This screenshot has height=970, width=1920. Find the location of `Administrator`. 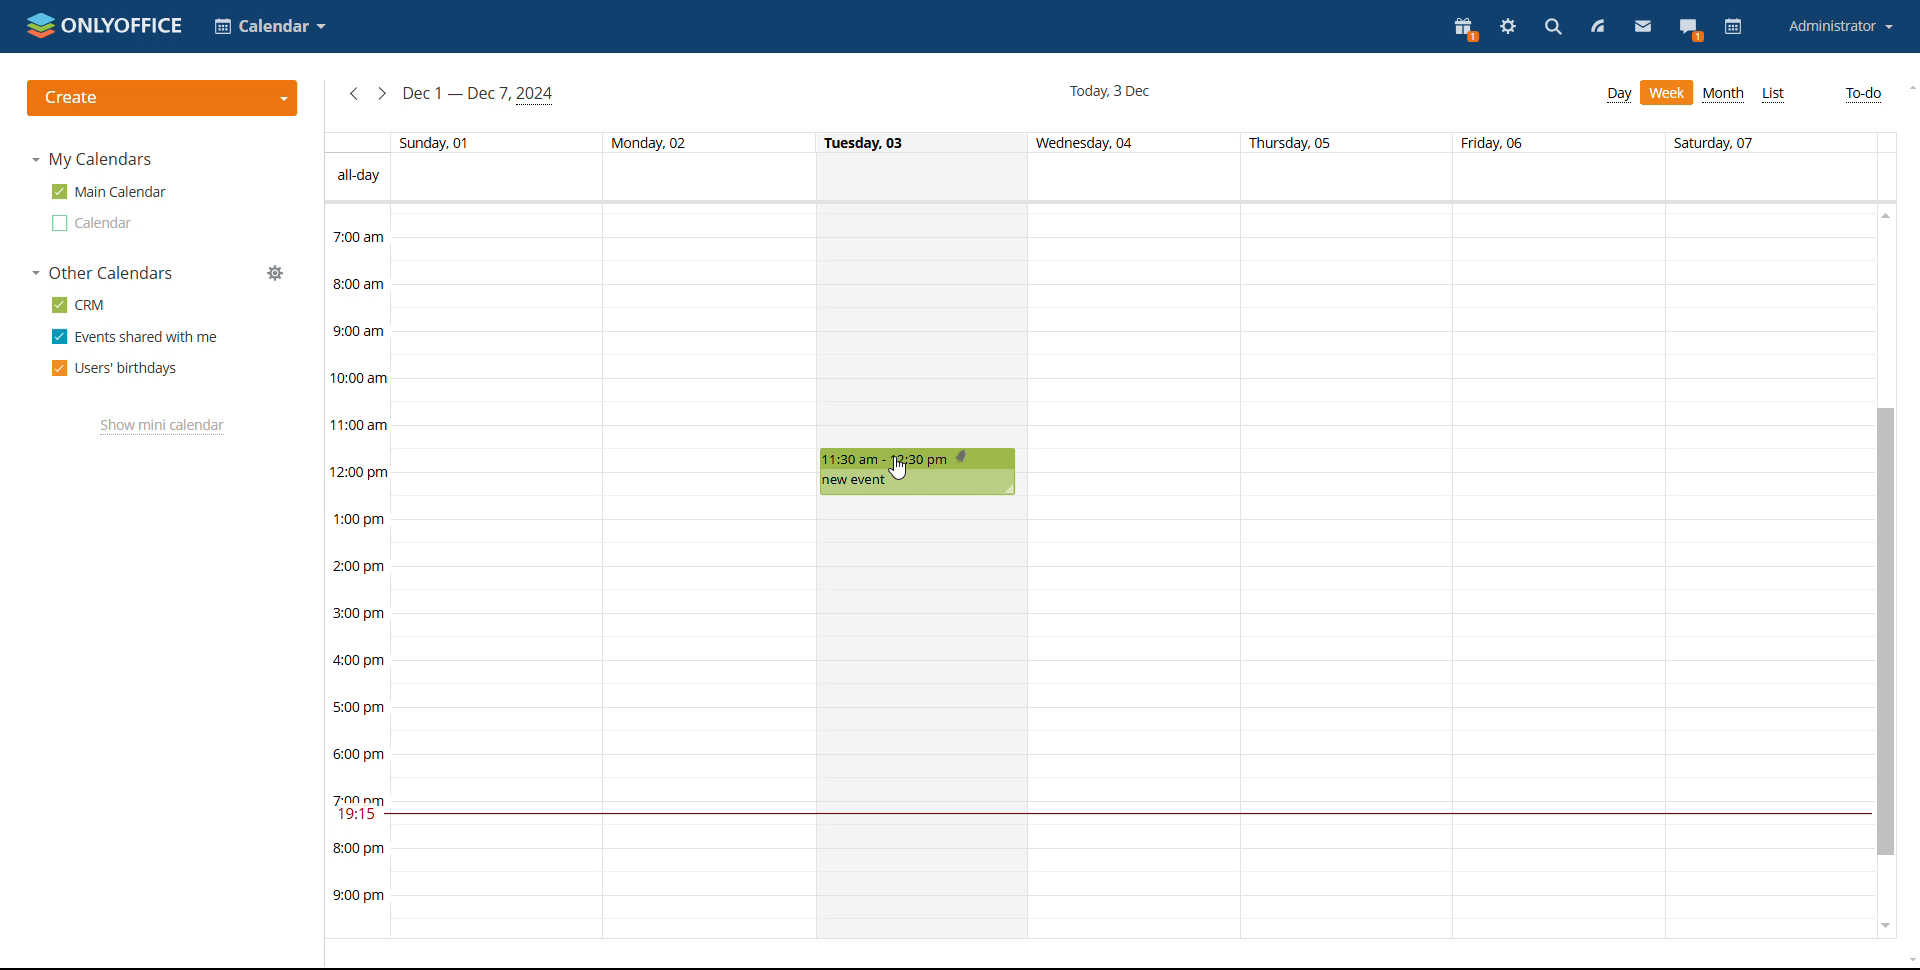

Administrator is located at coordinates (1840, 26).